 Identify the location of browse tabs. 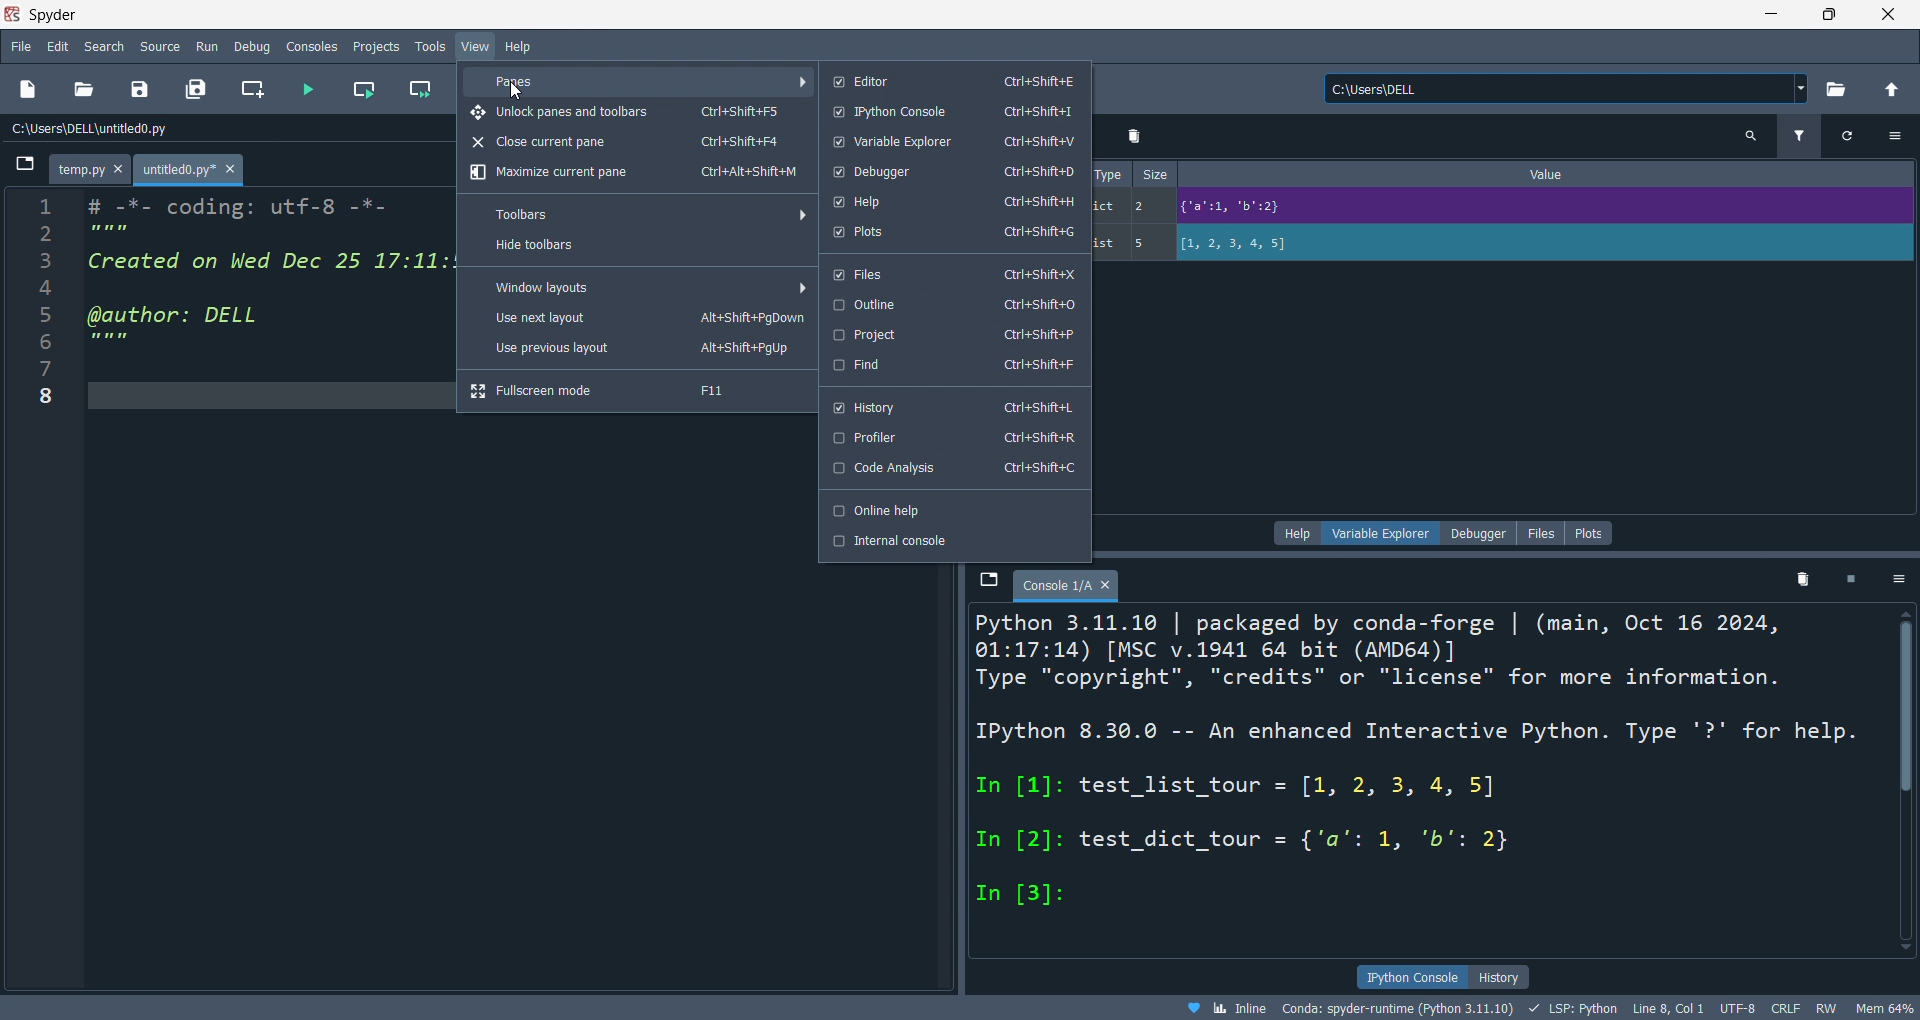
(987, 581).